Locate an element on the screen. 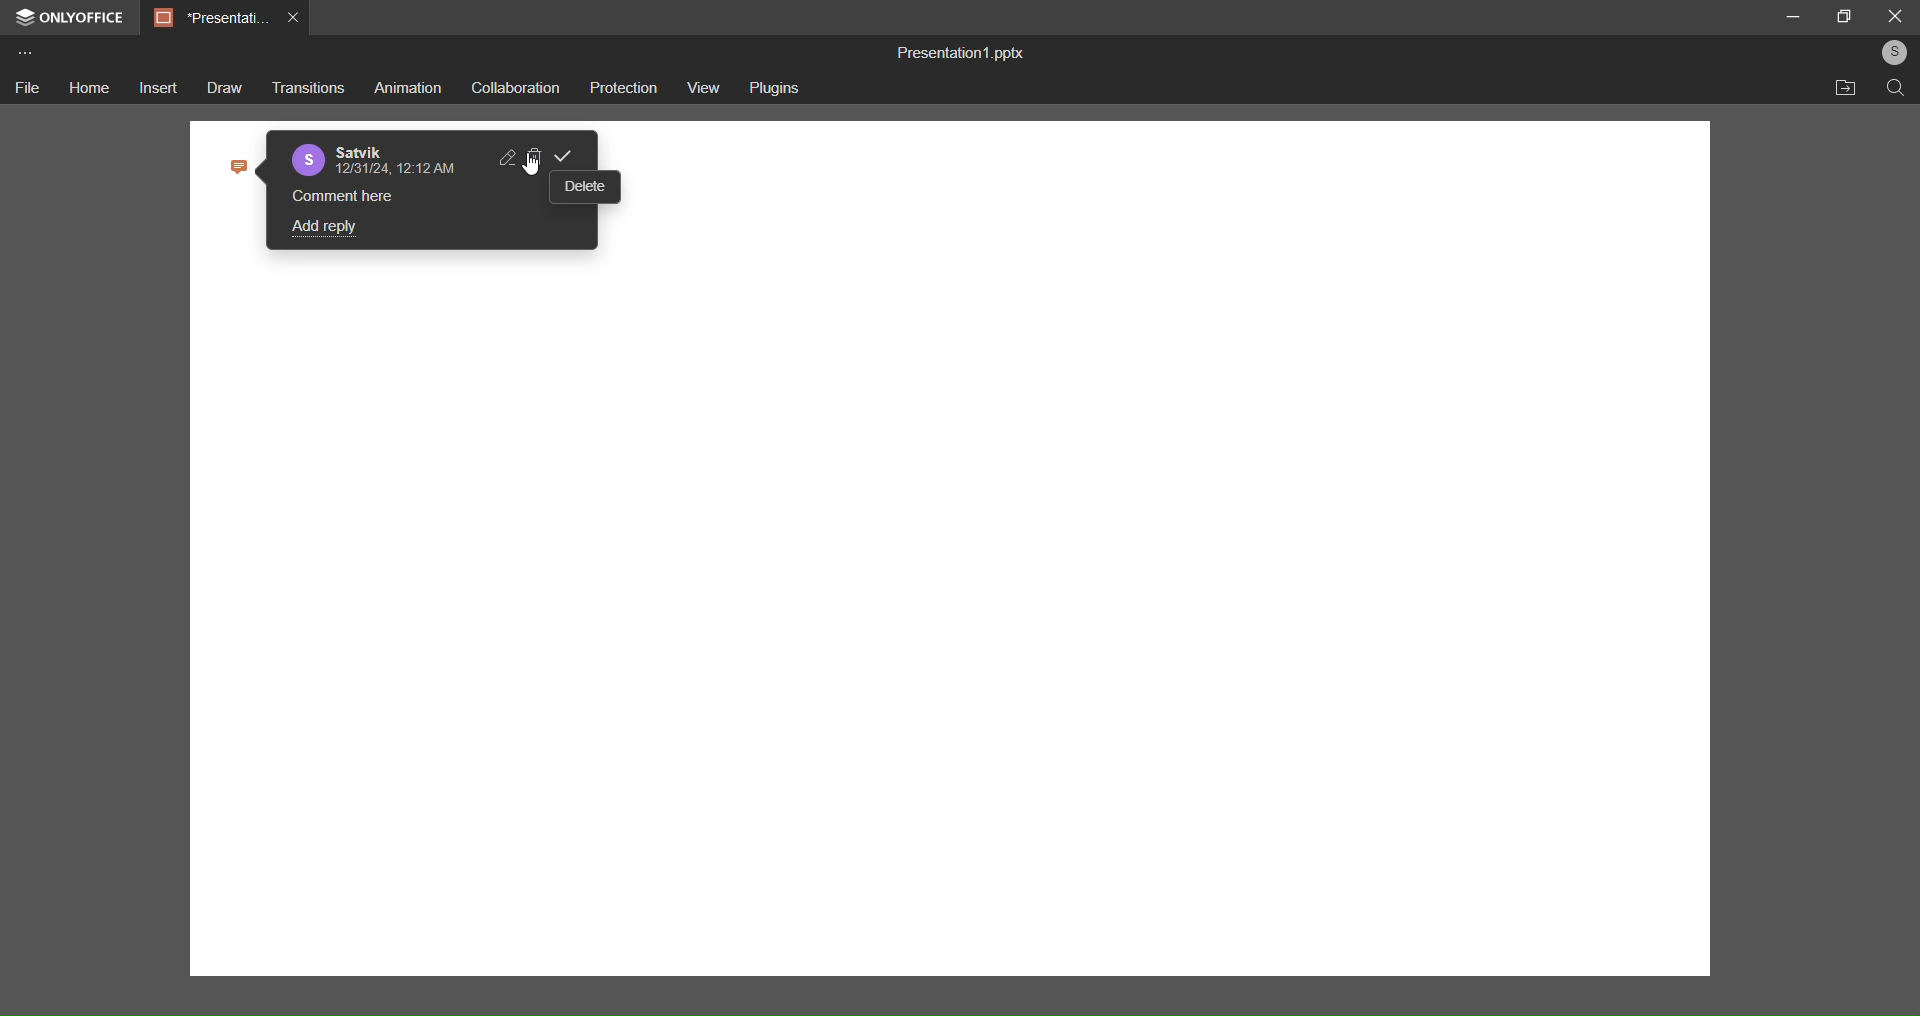 The width and height of the screenshot is (1920, 1016). comment here is located at coordinates (342, 197).